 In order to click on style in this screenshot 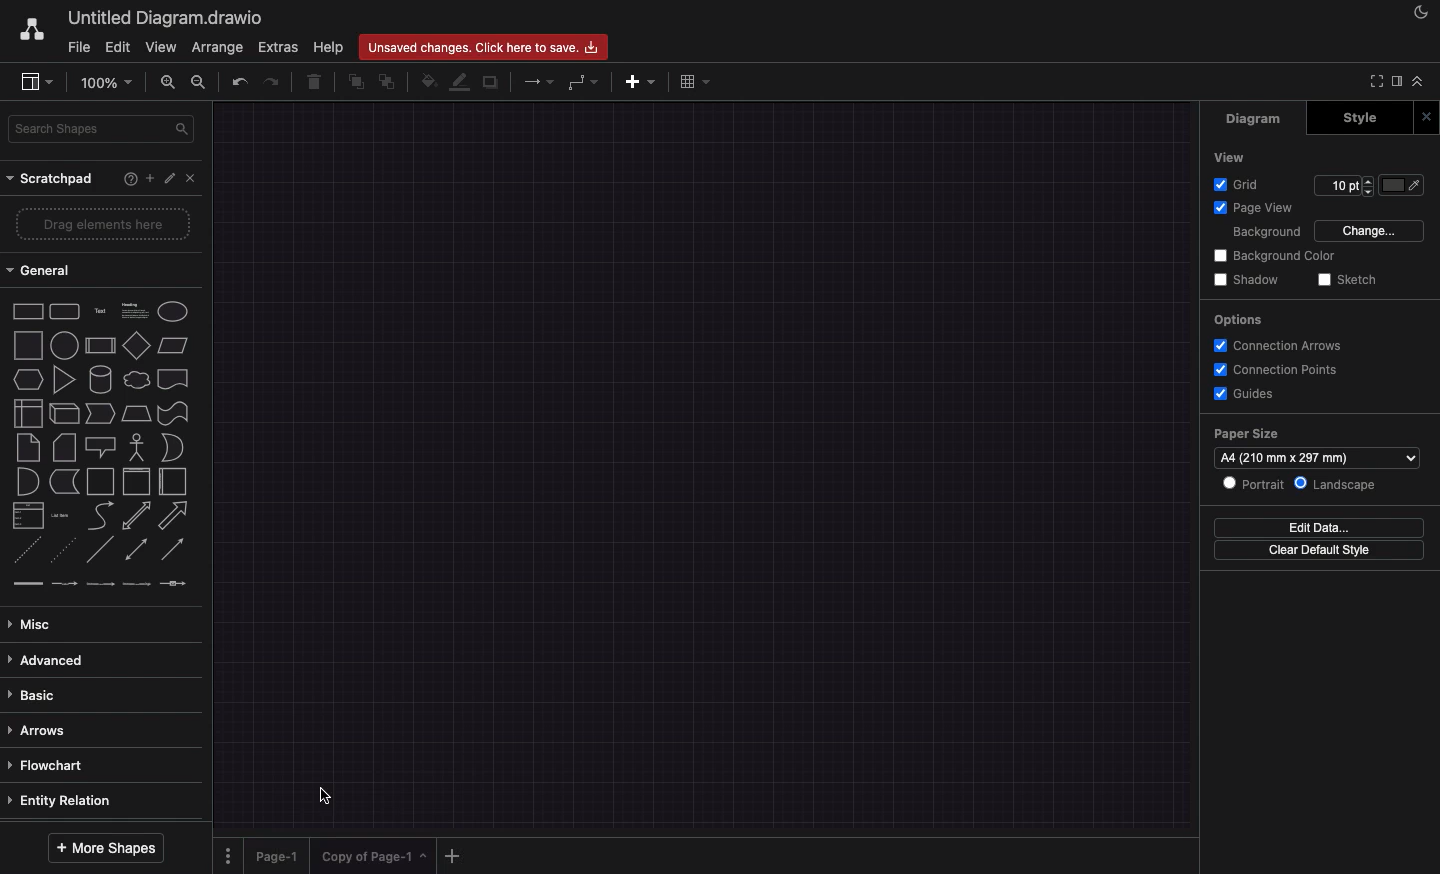, I will do `click(1363, 118)`.